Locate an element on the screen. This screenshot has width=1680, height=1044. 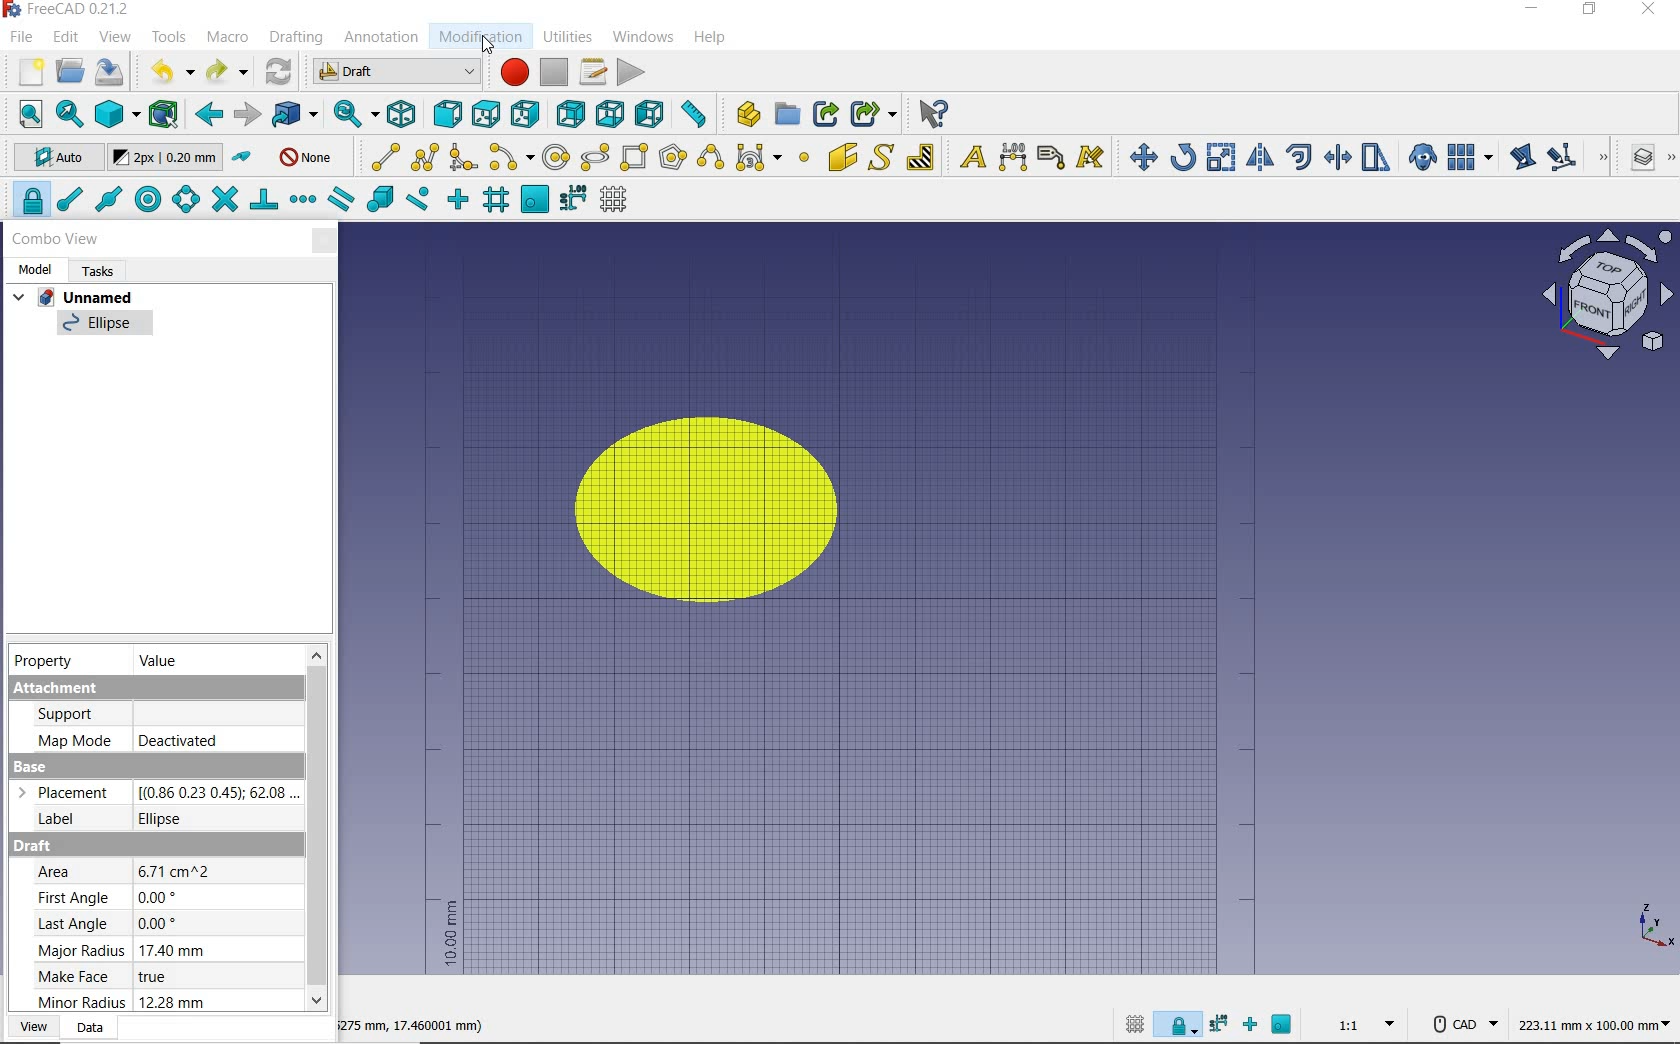
attachment is located at coordinates (154, 716).